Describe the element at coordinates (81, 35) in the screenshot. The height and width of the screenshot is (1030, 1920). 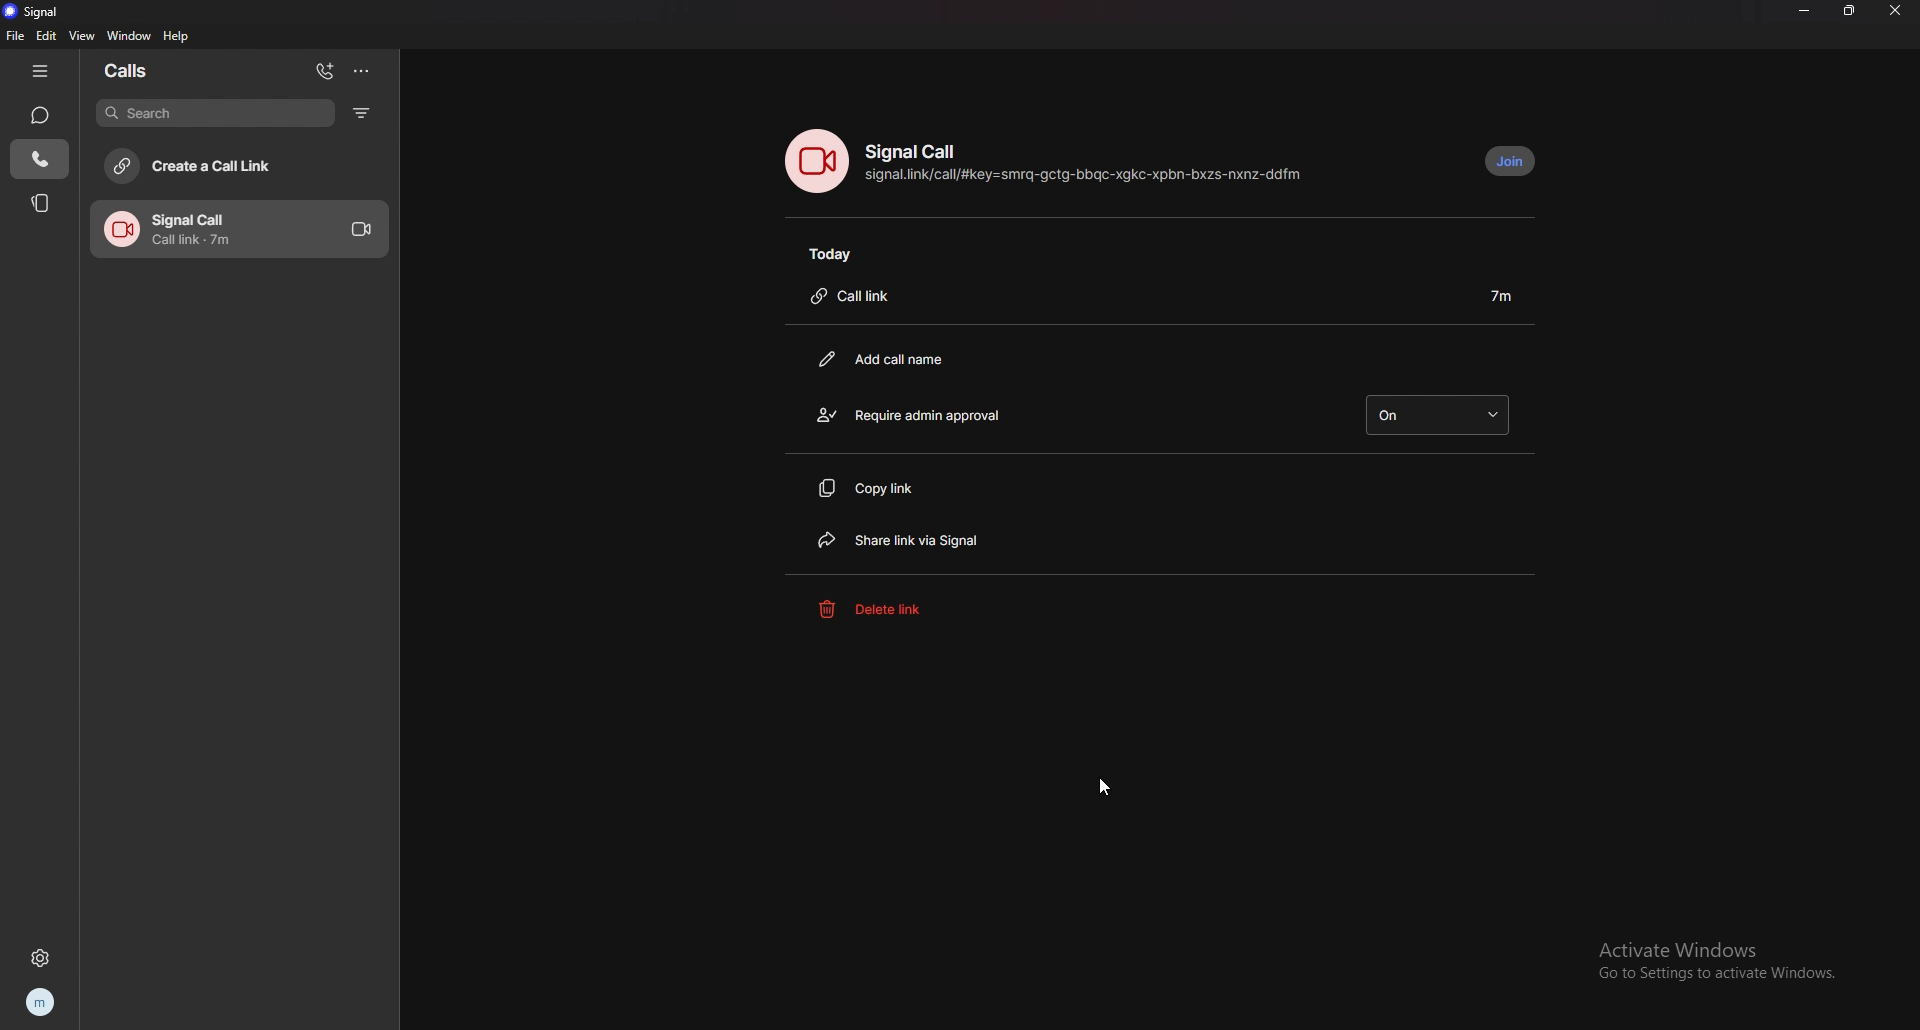
I see `view` at that location.